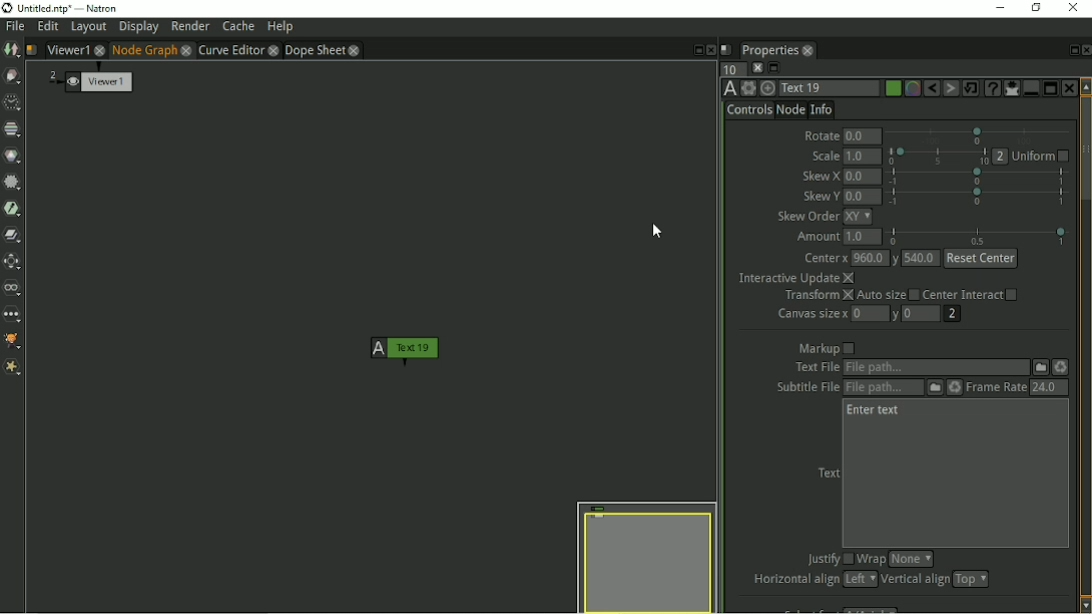 Image resolution: width=1092 pixels, height=614 pixels. I want to click on Justify, so click(828, 559).